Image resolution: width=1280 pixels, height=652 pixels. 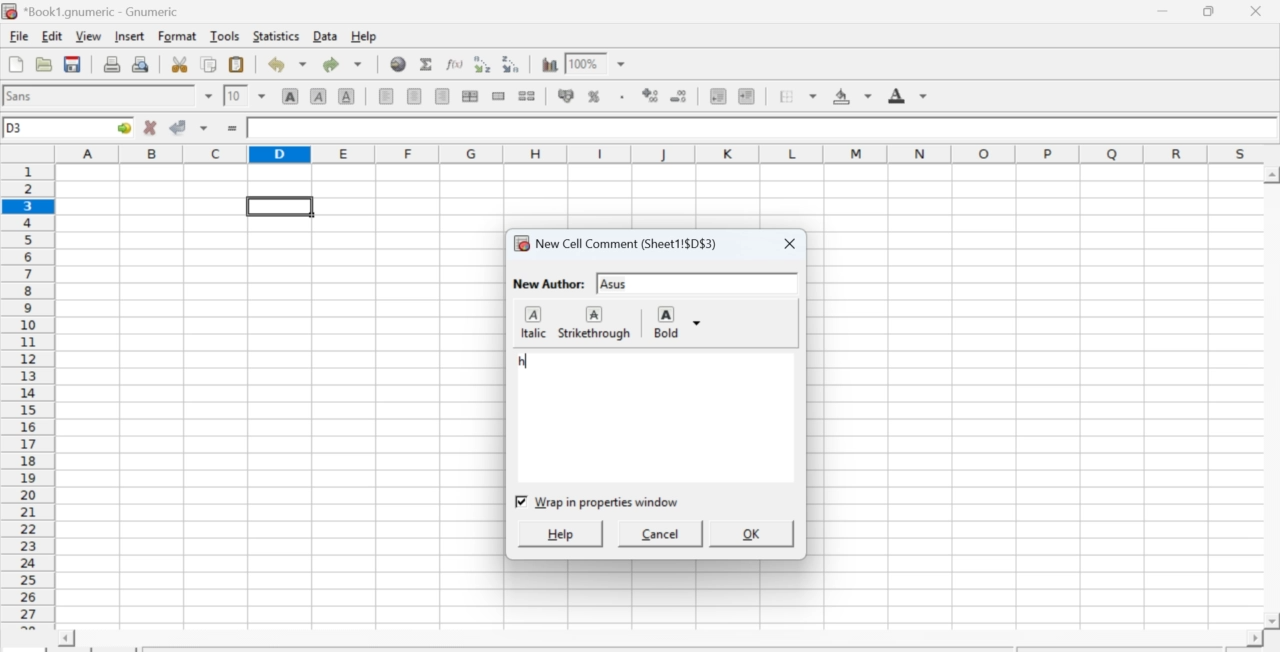 What do you see at coordinates (1272, 175) in the screenshot?
I see `scroll up` at bounding box center [1272, 175].